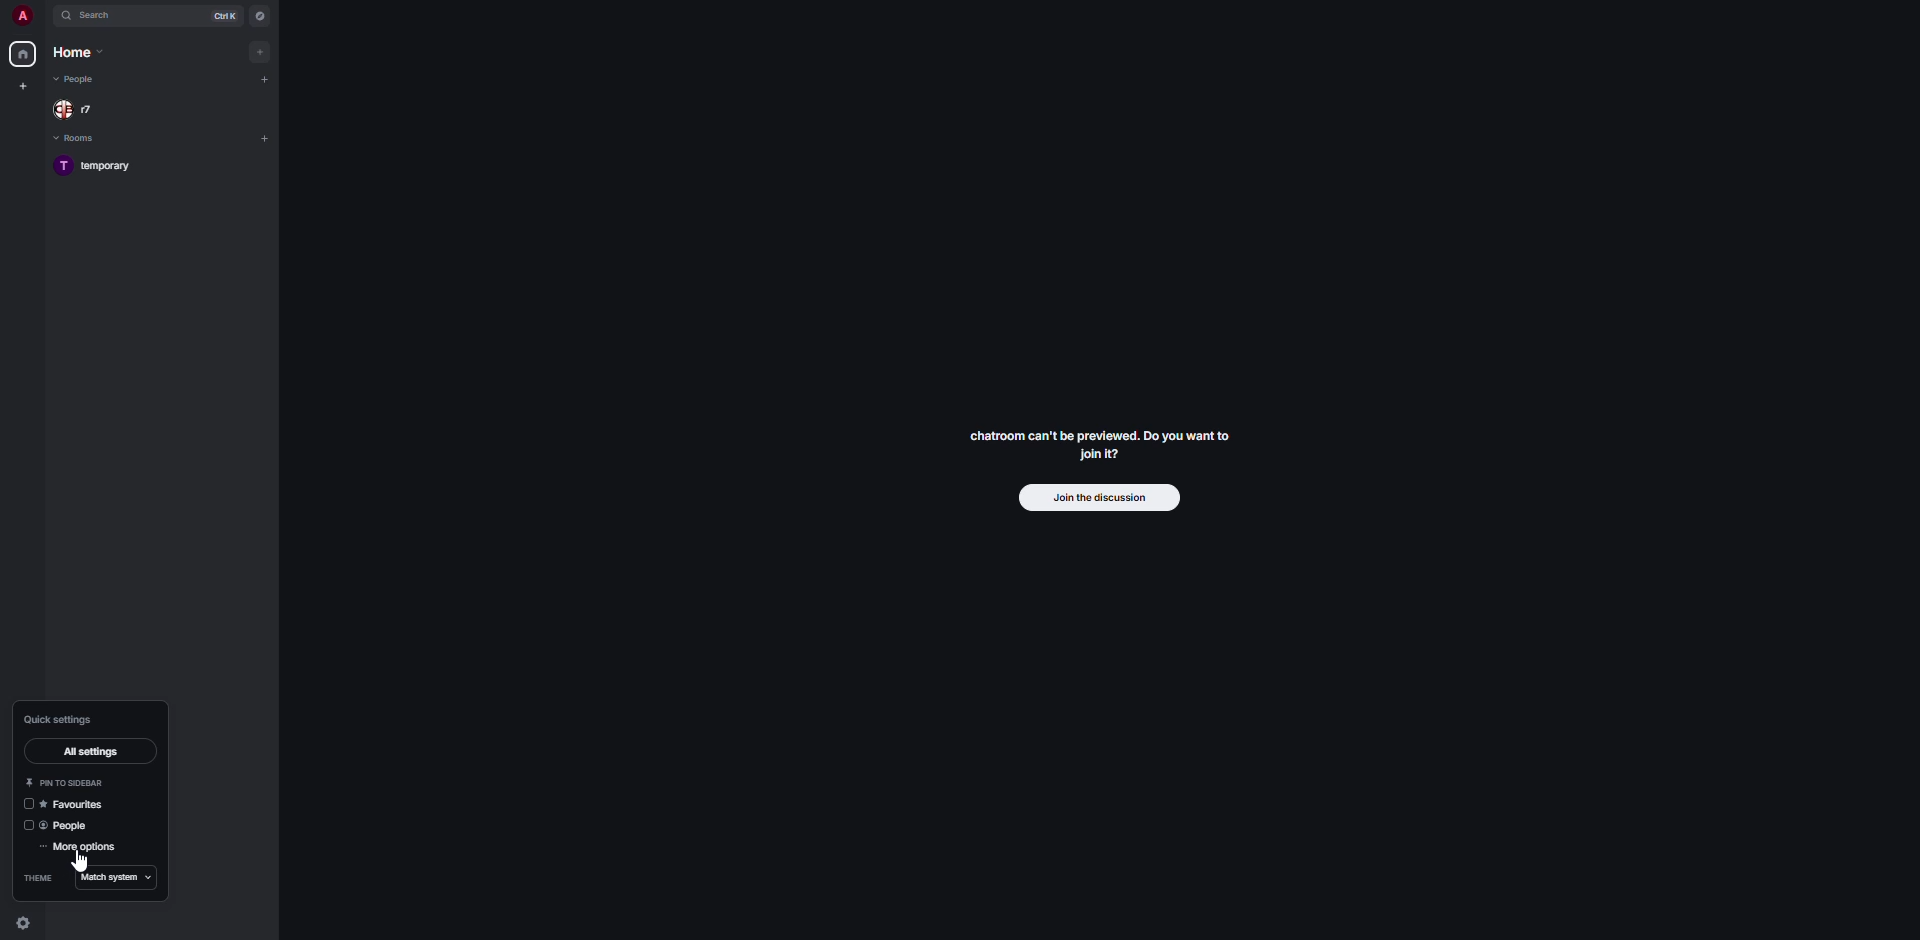 The height and width of the screenshot is (940, 1920). Describe the element at coordinates (96, 752) in the screenshot. I see `all settings` at that location.